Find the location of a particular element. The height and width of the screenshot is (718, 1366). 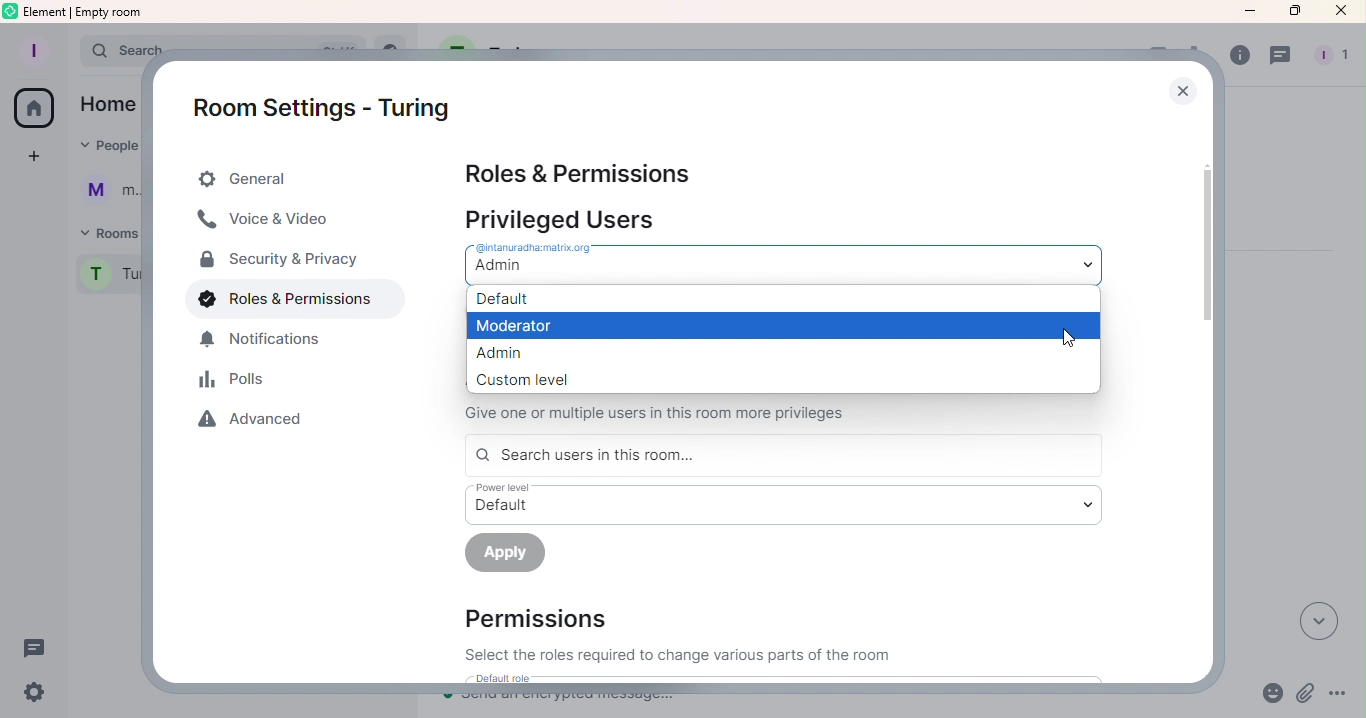

Moderator is located at coordinates (783, 327).